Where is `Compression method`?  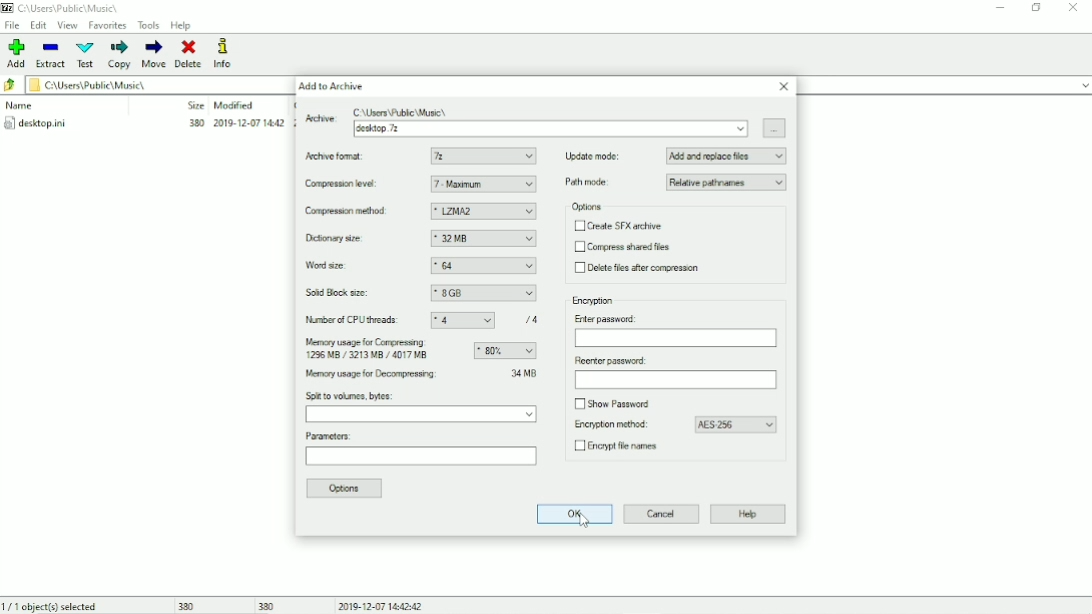 Compression method is located at coordinates (348, 211).